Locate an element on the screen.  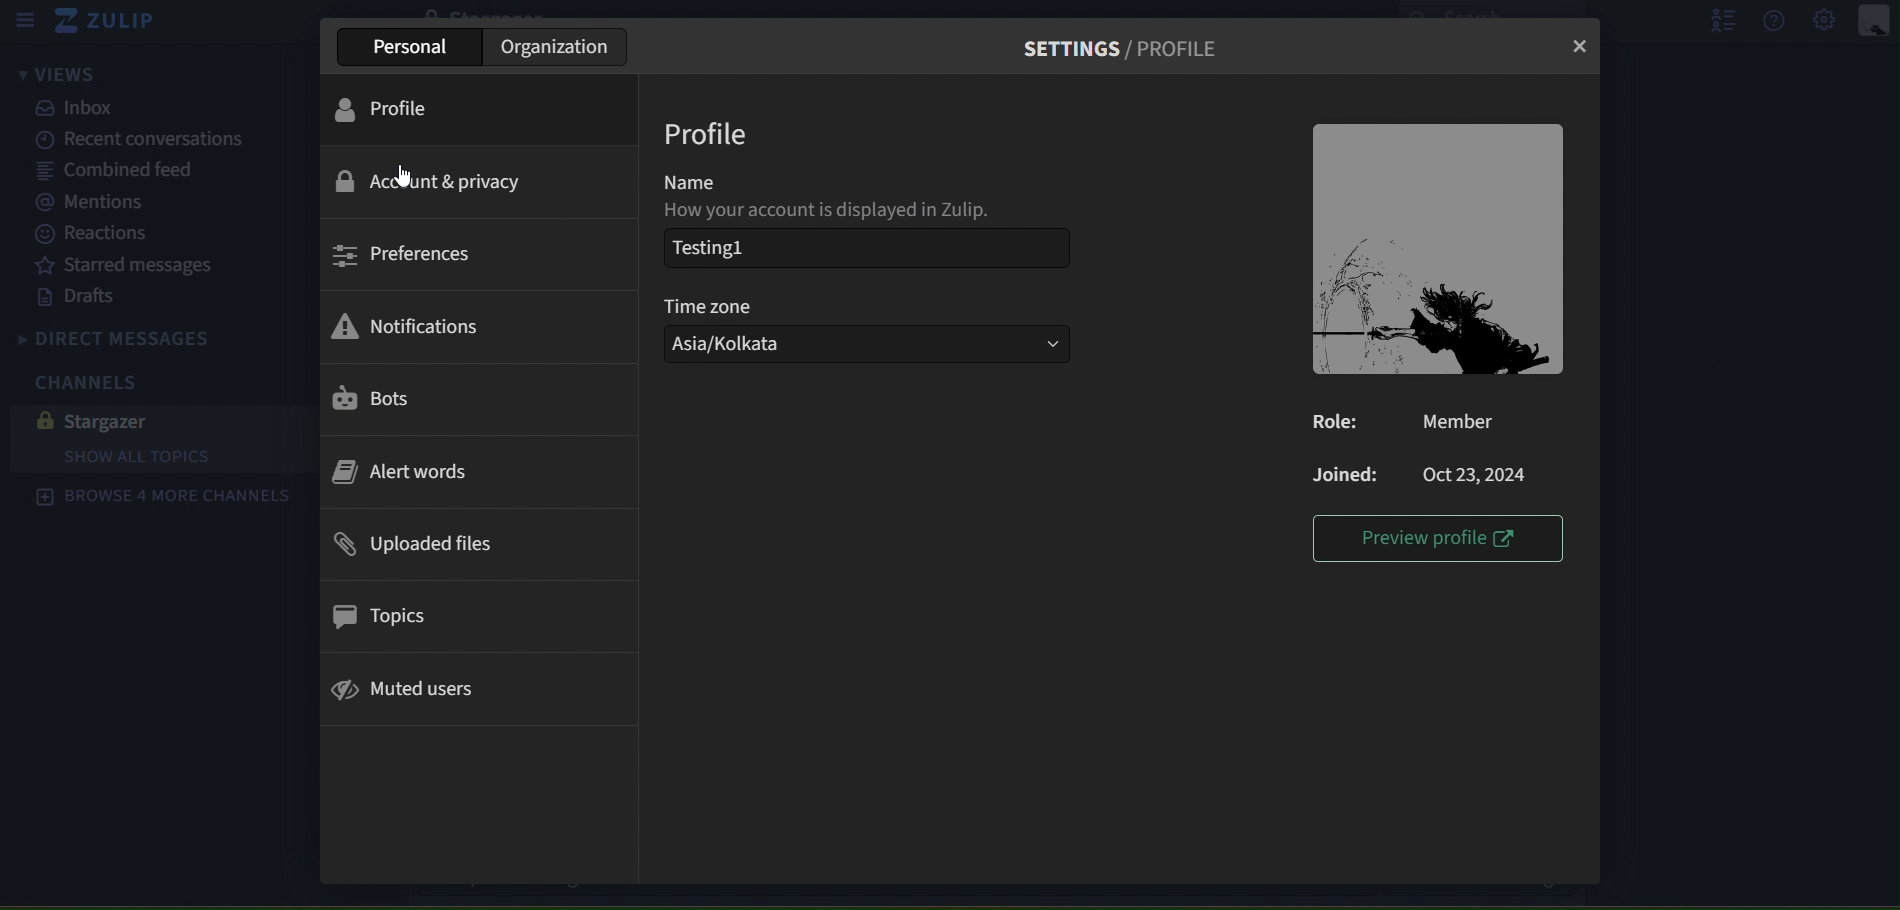
recent canversations is located at coordinates (129, 140).